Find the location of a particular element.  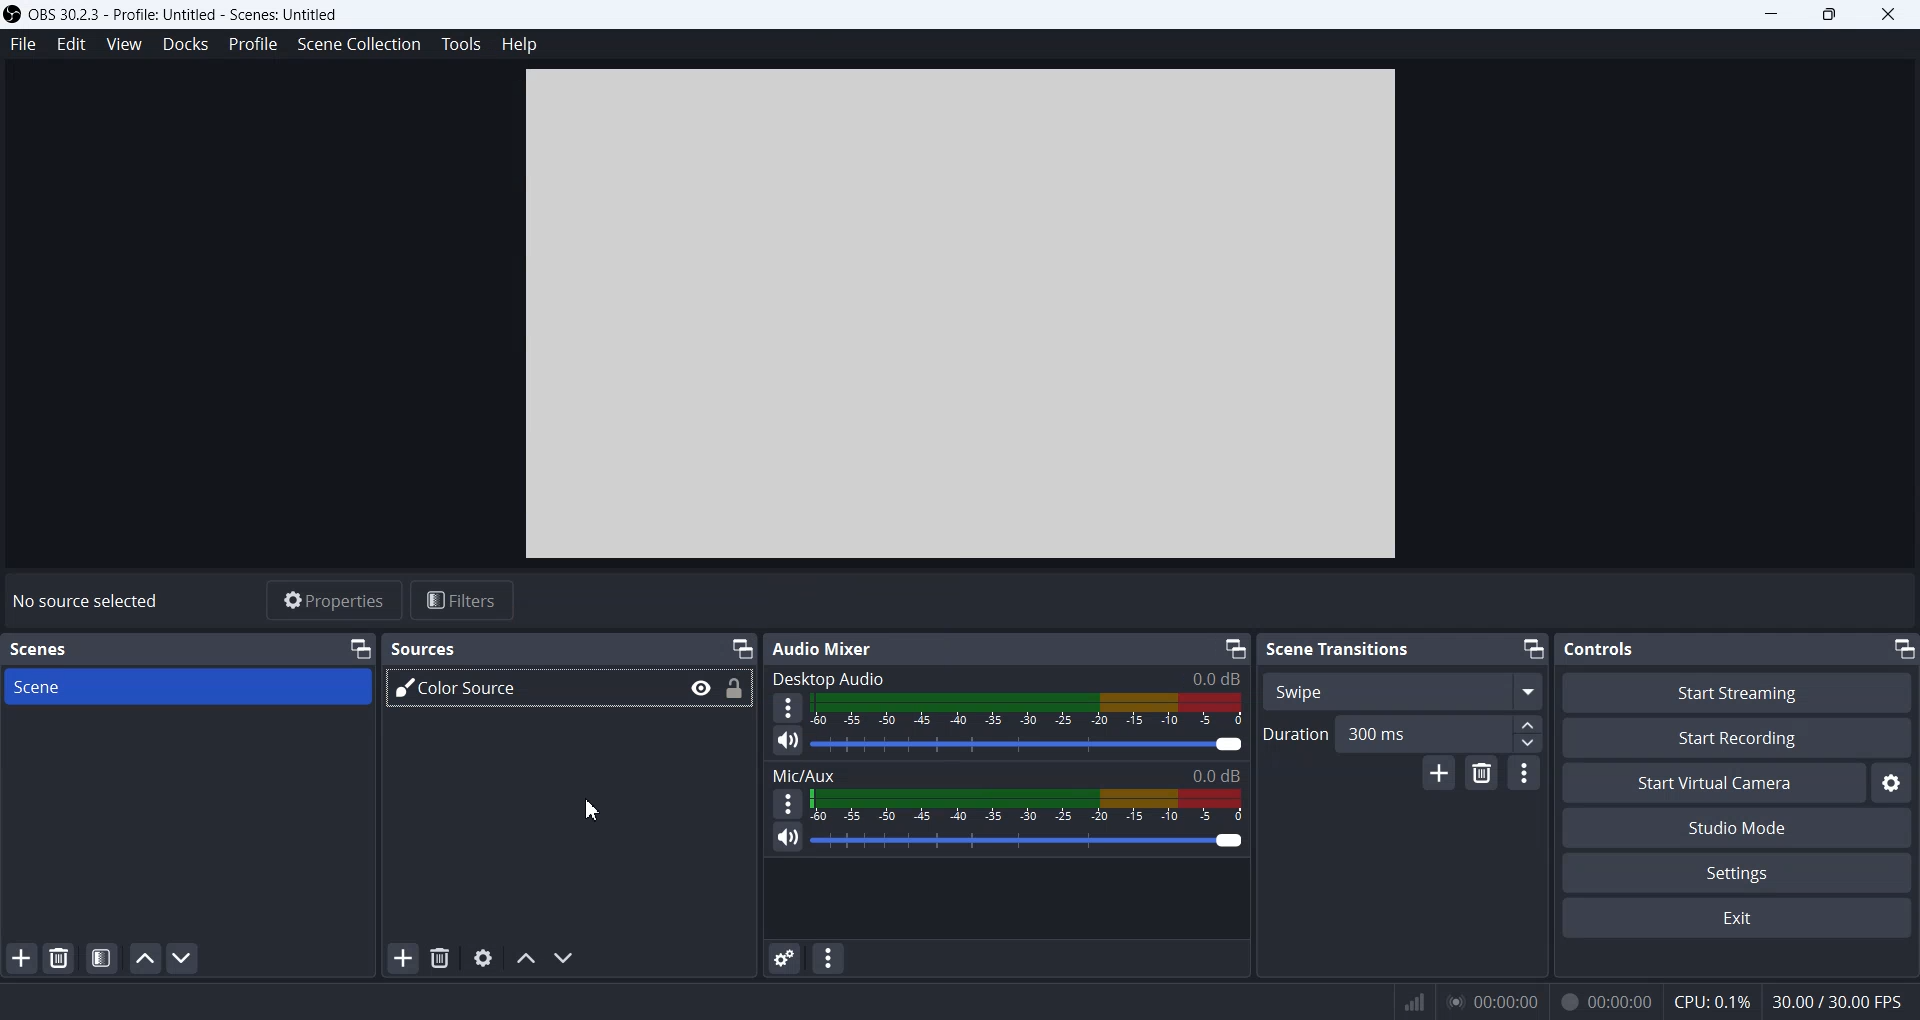

View is located at coordinates (123, 43).